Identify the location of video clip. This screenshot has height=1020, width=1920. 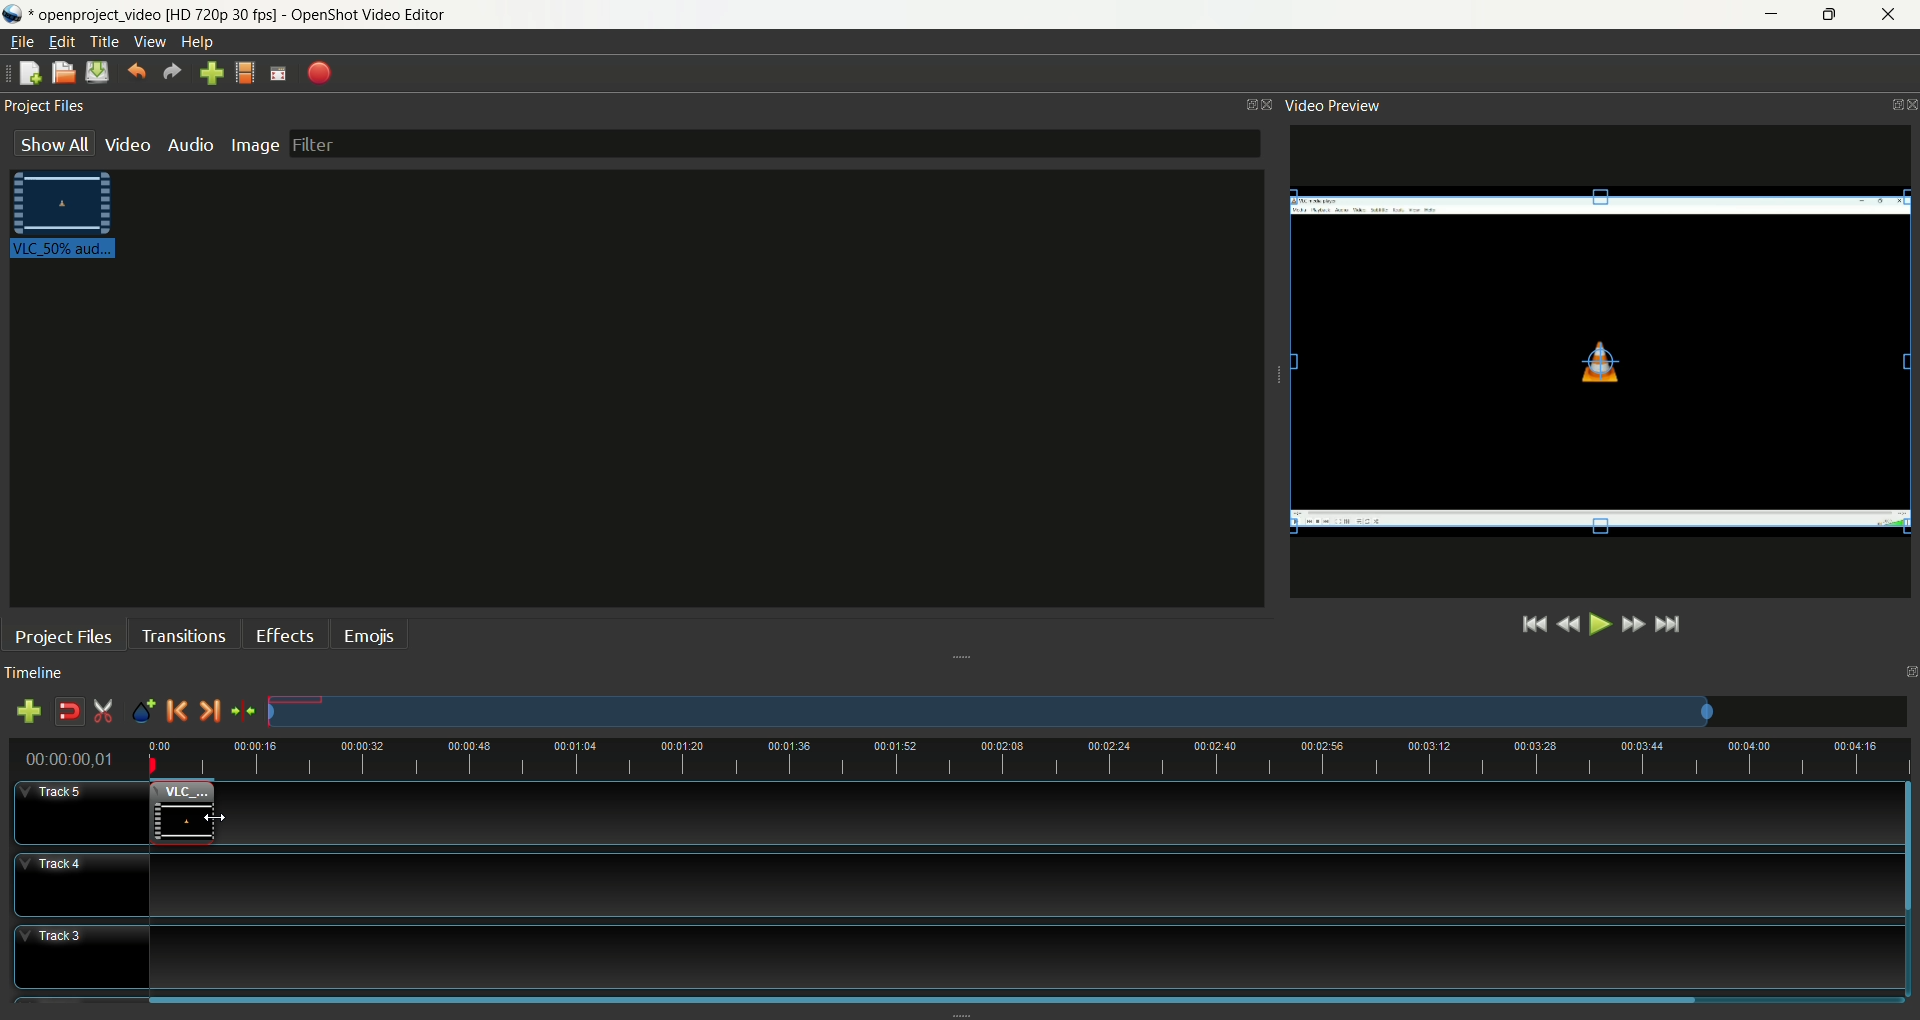
(73, 216).